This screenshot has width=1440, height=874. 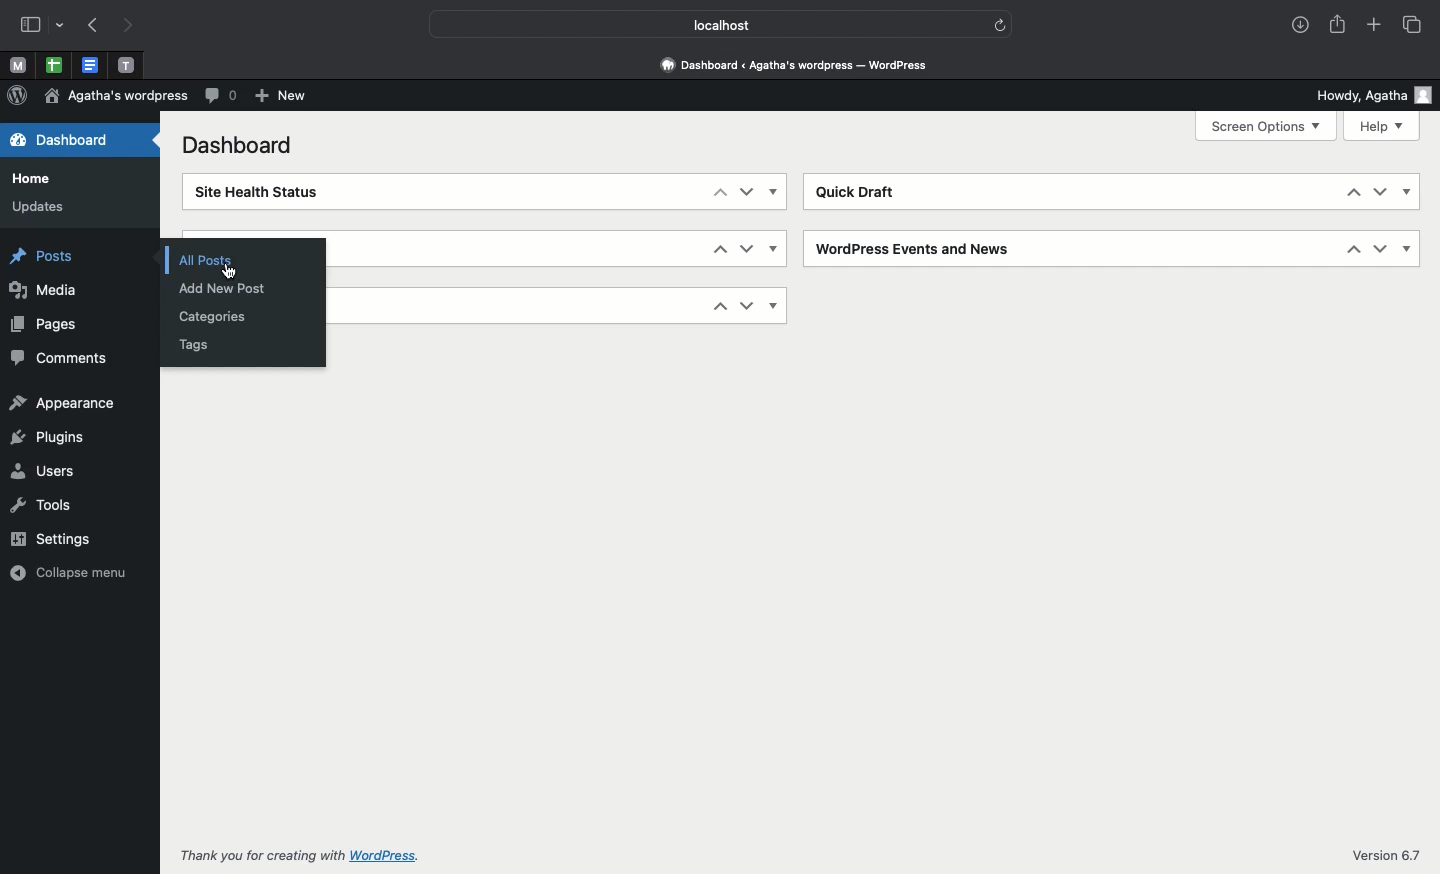 I want to click on Hide, so click(x=1408, y=192).